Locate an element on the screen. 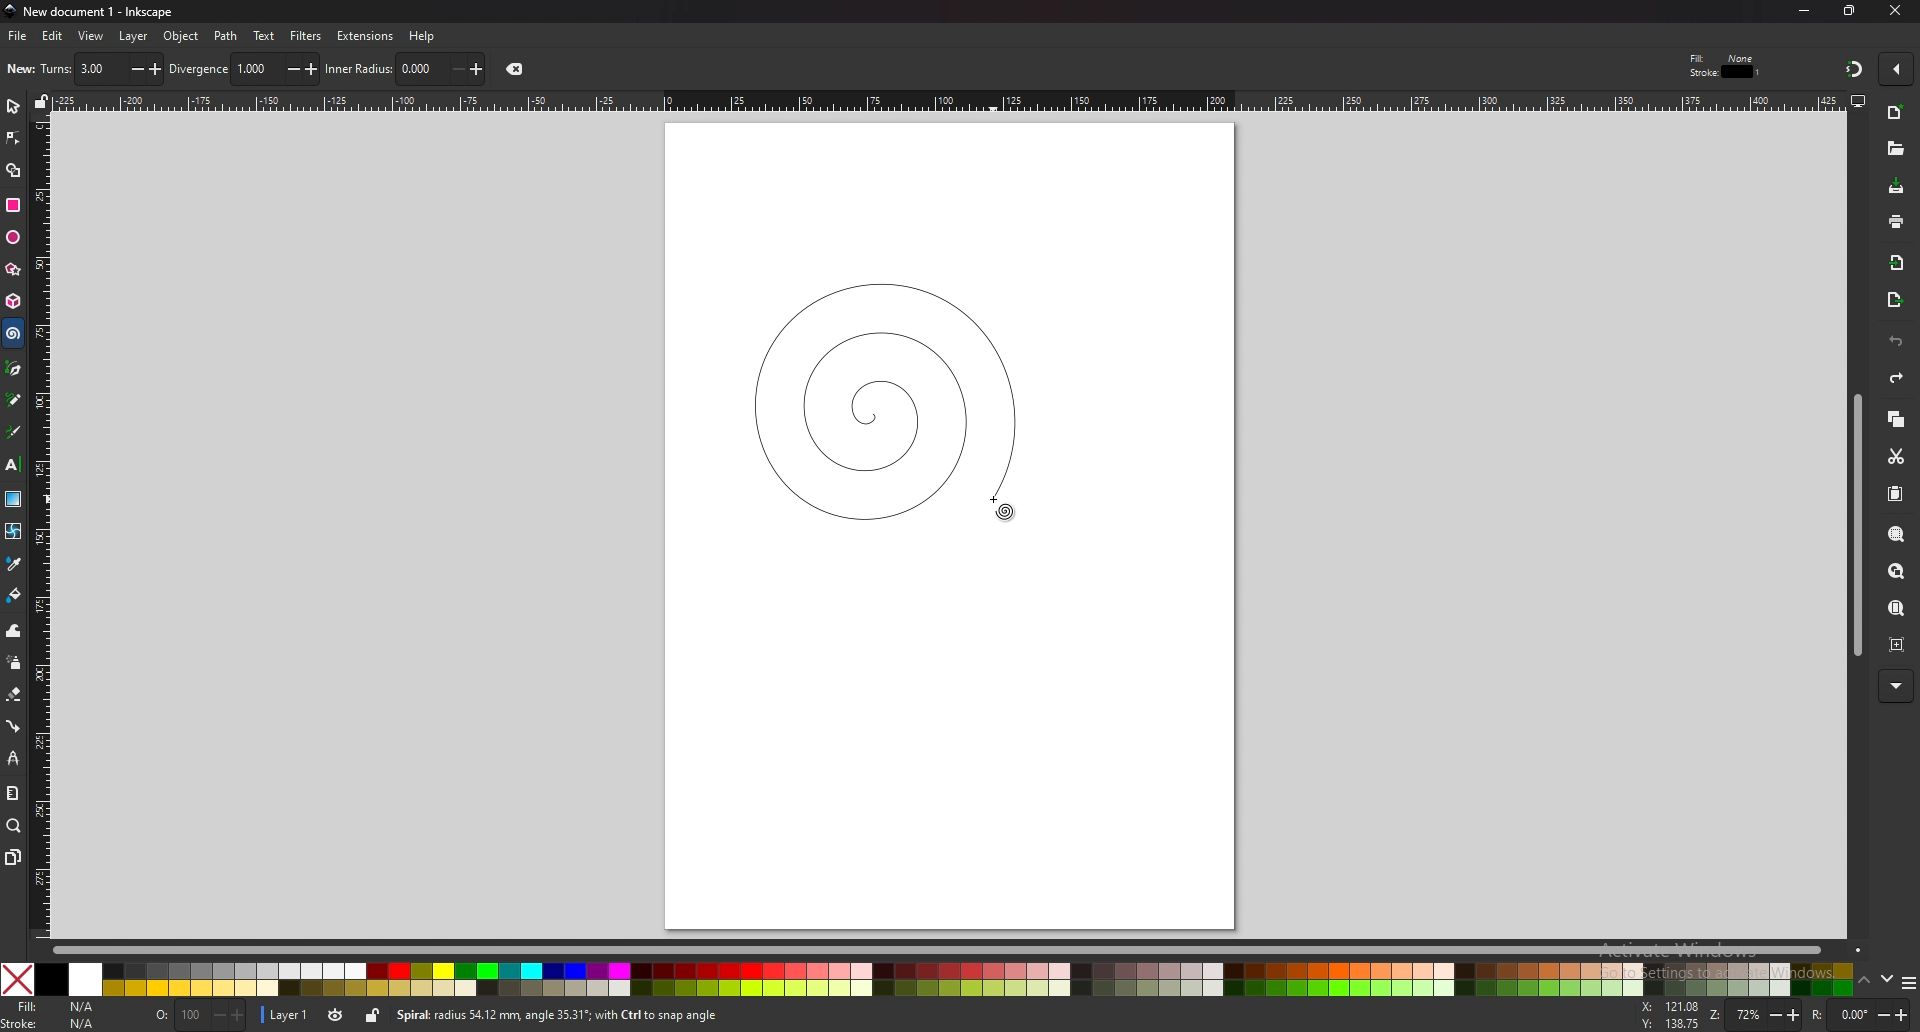  resize is located at coordinates (1850, 12).